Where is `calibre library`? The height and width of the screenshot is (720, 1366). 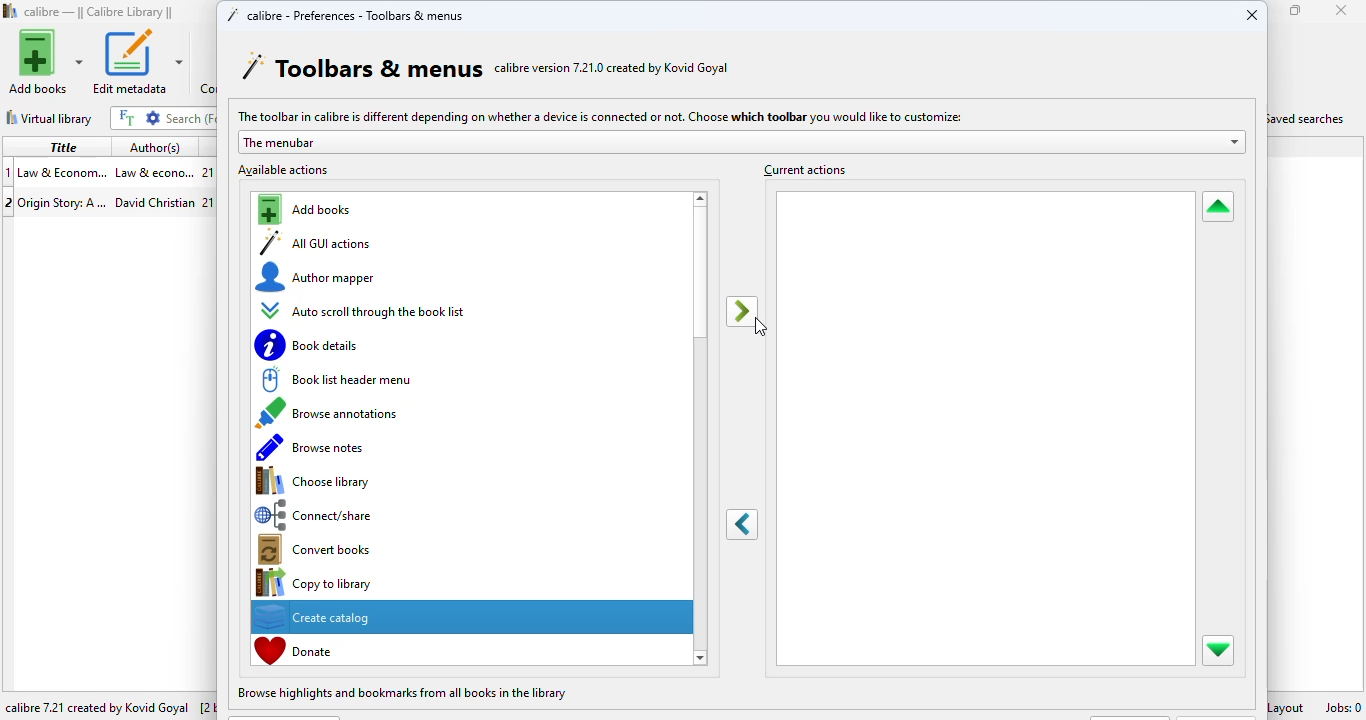
calibre library is located at coordinates (100, 12).